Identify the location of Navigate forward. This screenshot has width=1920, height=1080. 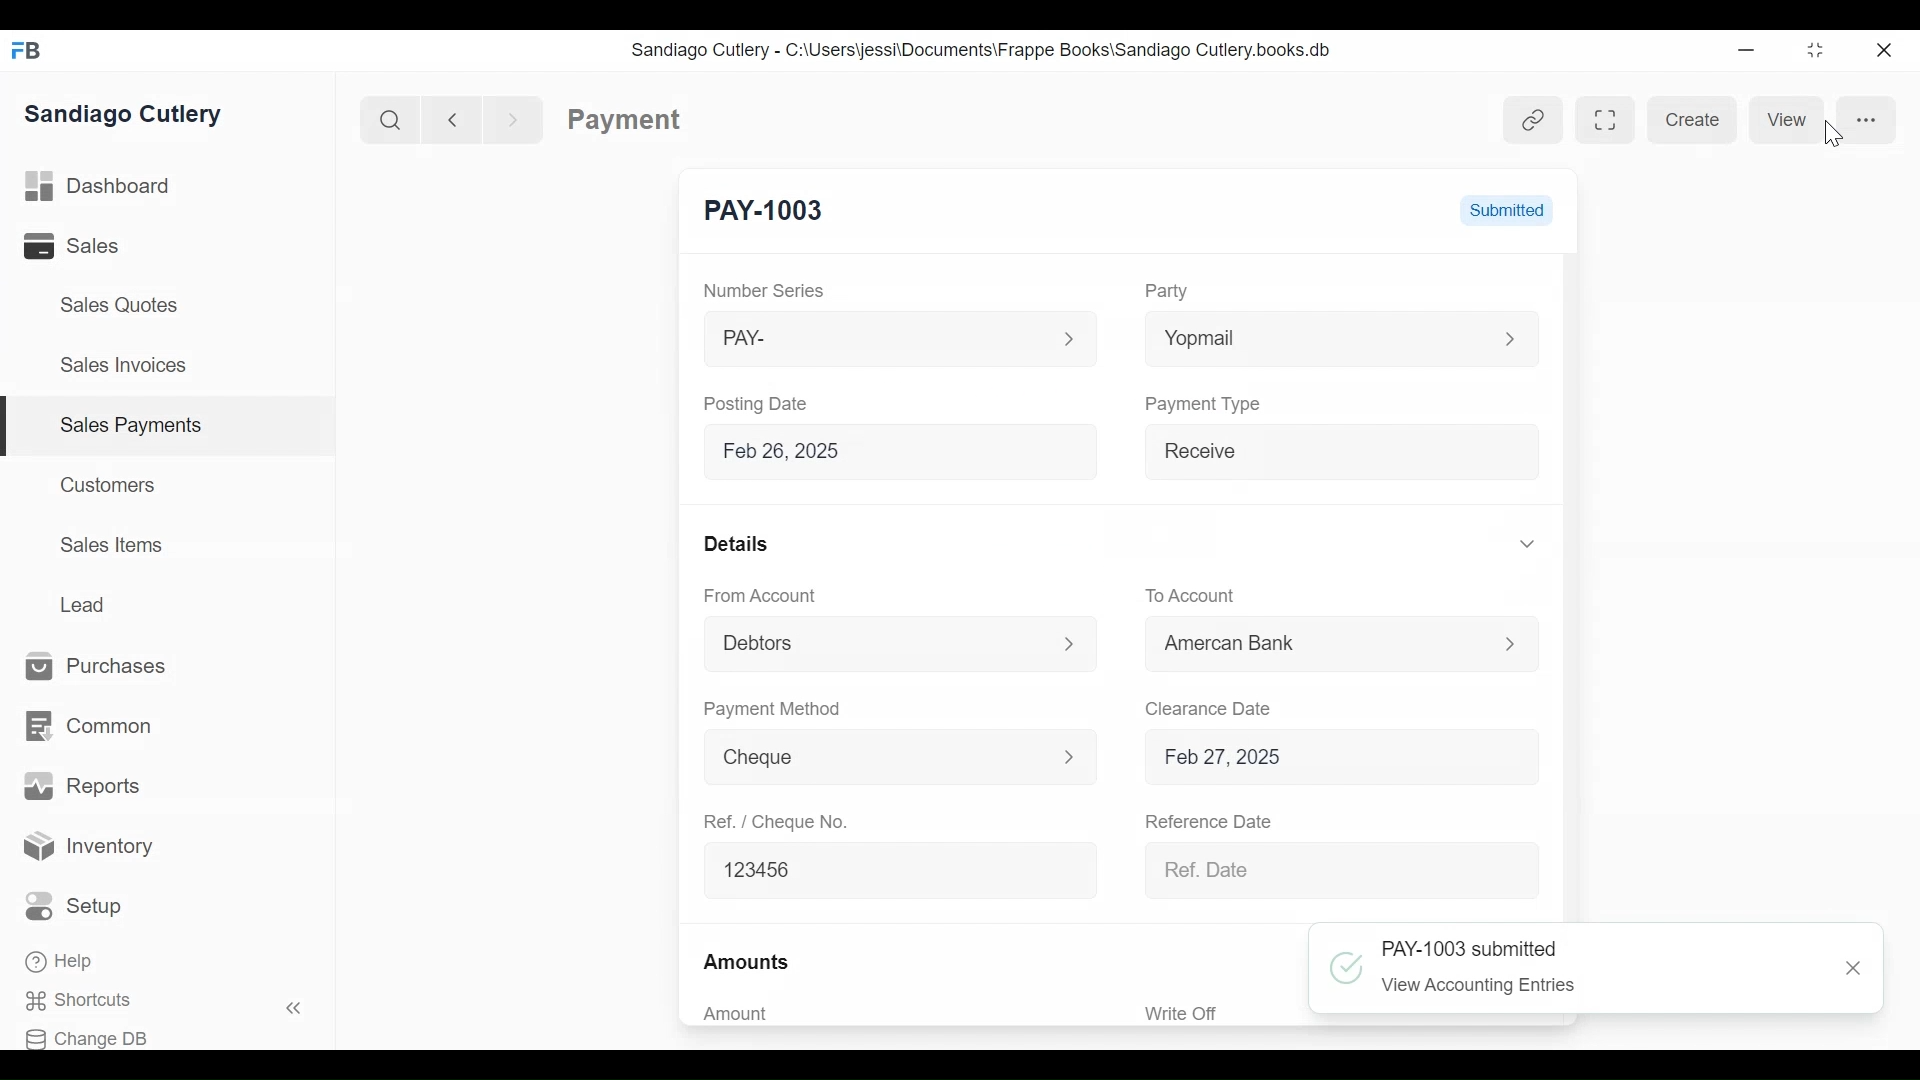
(514, 118).